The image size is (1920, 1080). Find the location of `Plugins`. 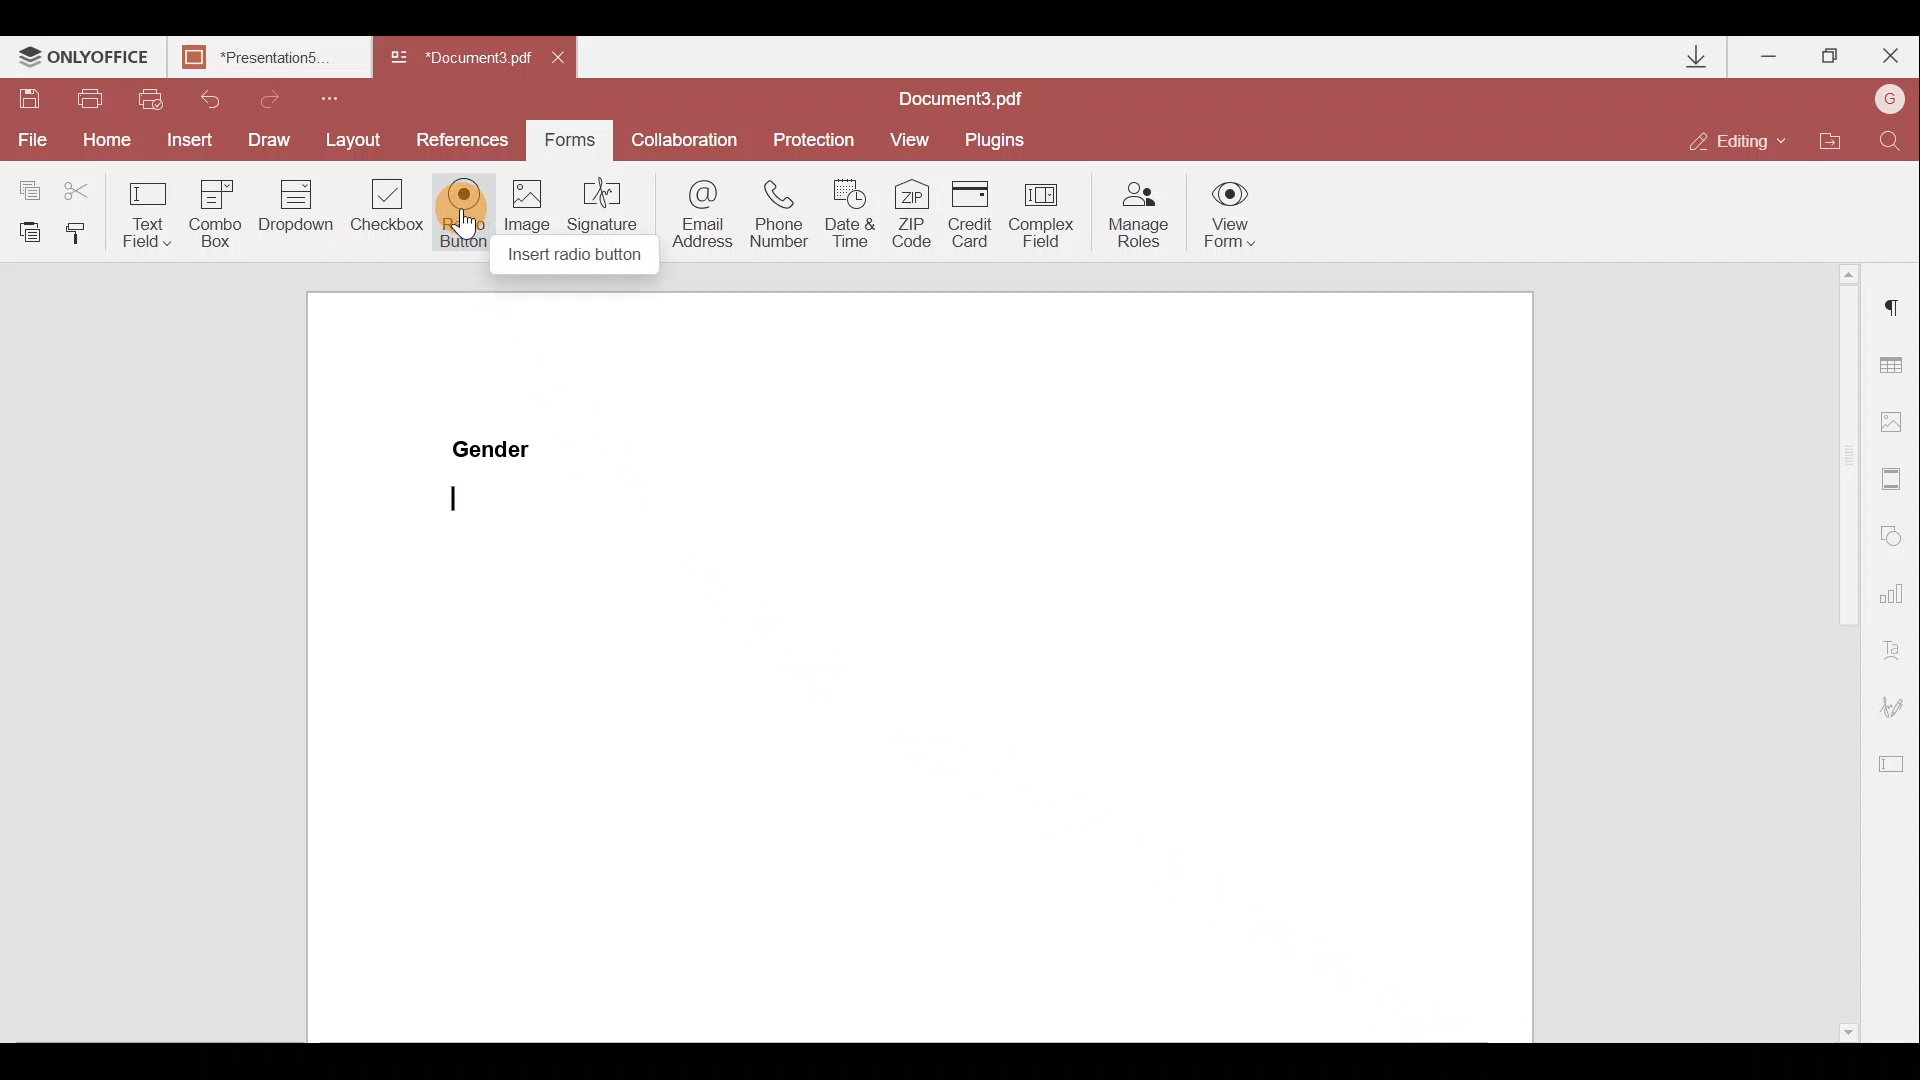

Plugins is located at coordinates (1002, 136).